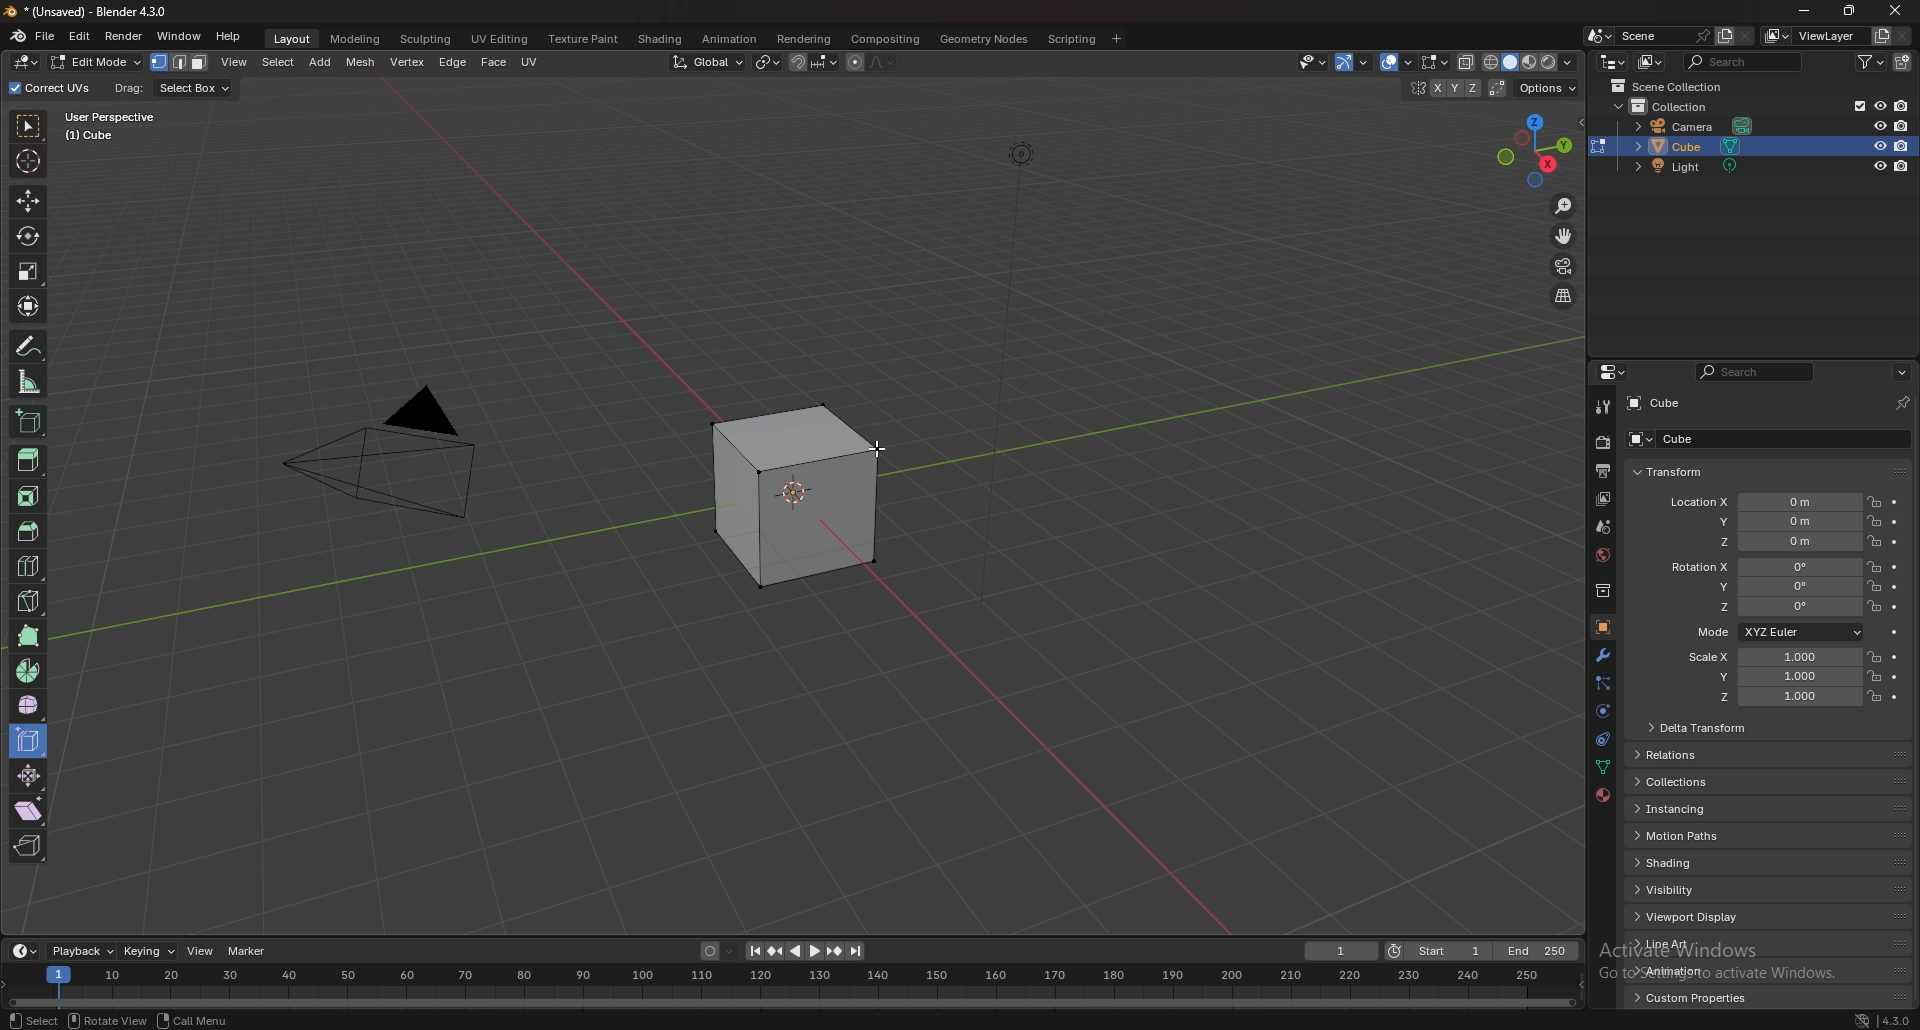 The height and width of the screenshot is (1030, 1920). I want to click on camera view, so click(1565, 265).